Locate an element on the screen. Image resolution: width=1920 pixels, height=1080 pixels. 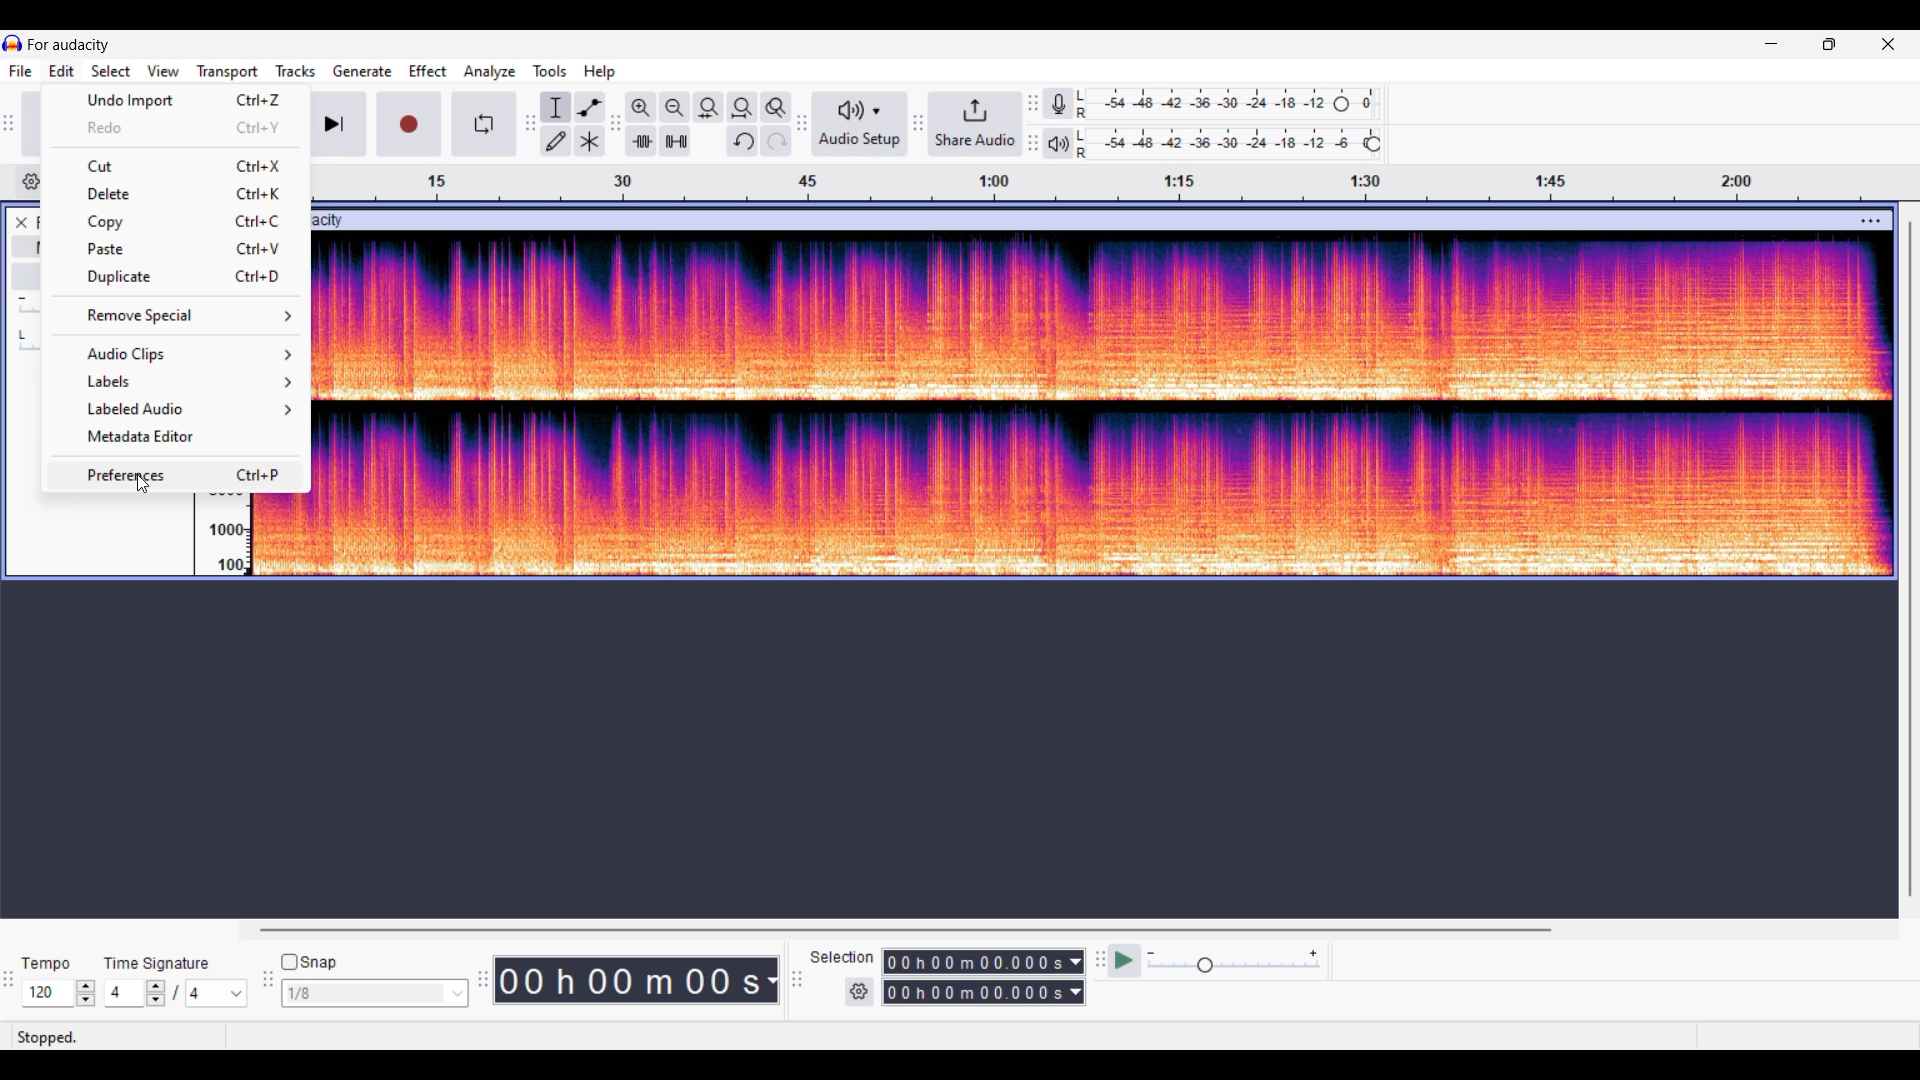
Indicates Tempo settings is located at coordinates (47, 964).